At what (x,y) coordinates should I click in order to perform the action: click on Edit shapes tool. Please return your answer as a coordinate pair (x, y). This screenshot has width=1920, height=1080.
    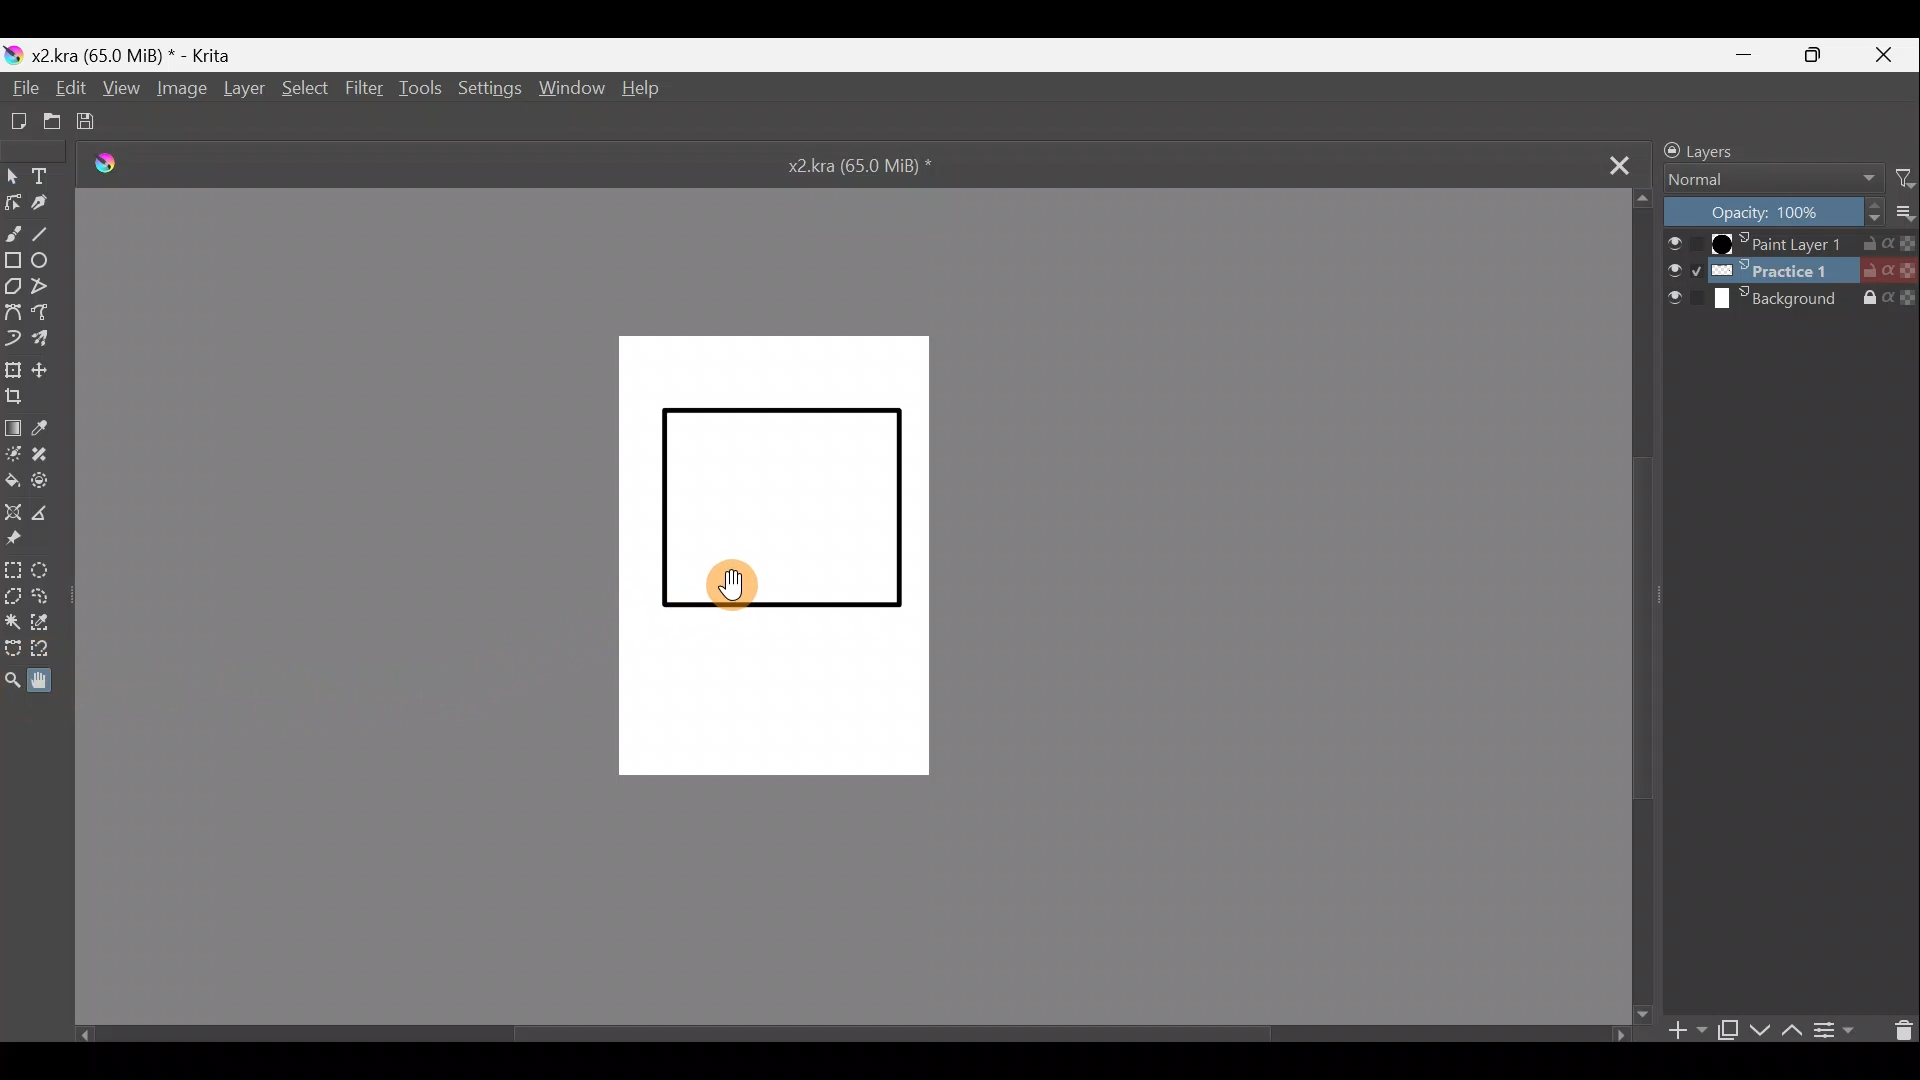
    Looking at the image, I should click on (12, 202).